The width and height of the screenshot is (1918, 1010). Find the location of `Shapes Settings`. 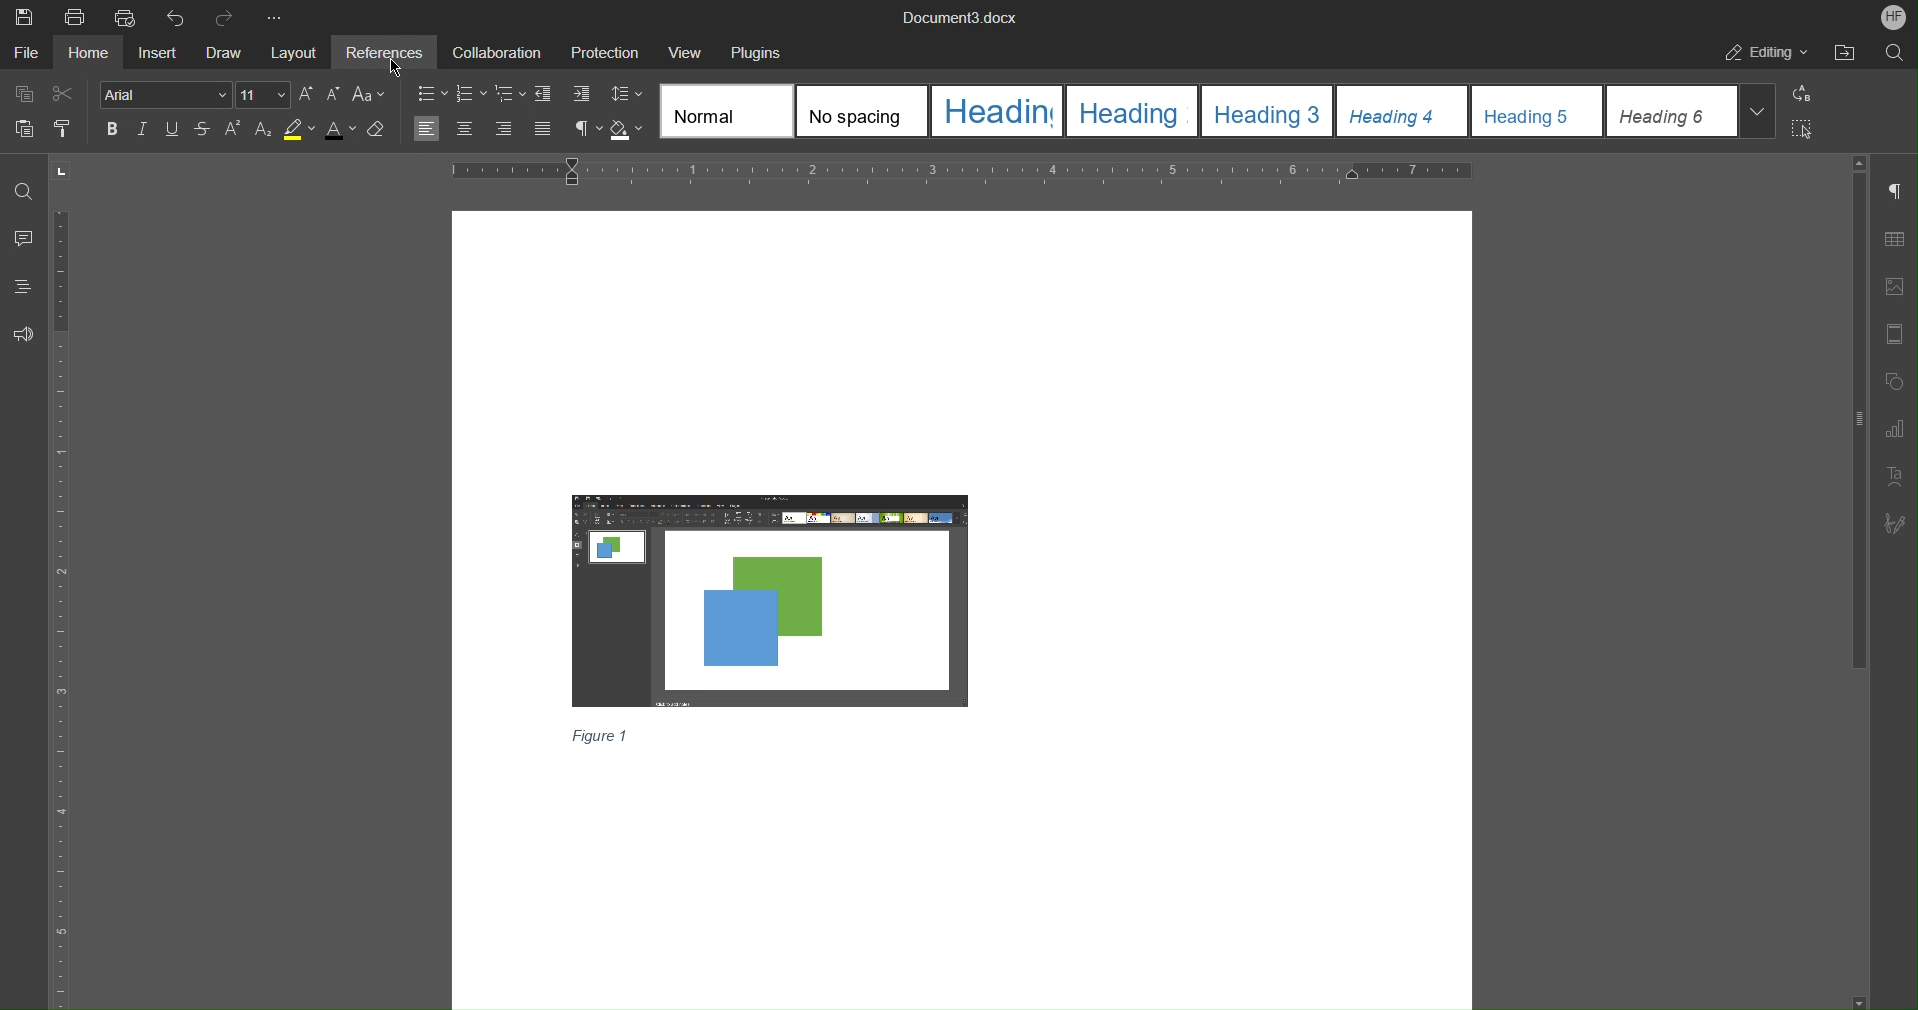

Shapes Settings is located at coordinates (1895, 384).